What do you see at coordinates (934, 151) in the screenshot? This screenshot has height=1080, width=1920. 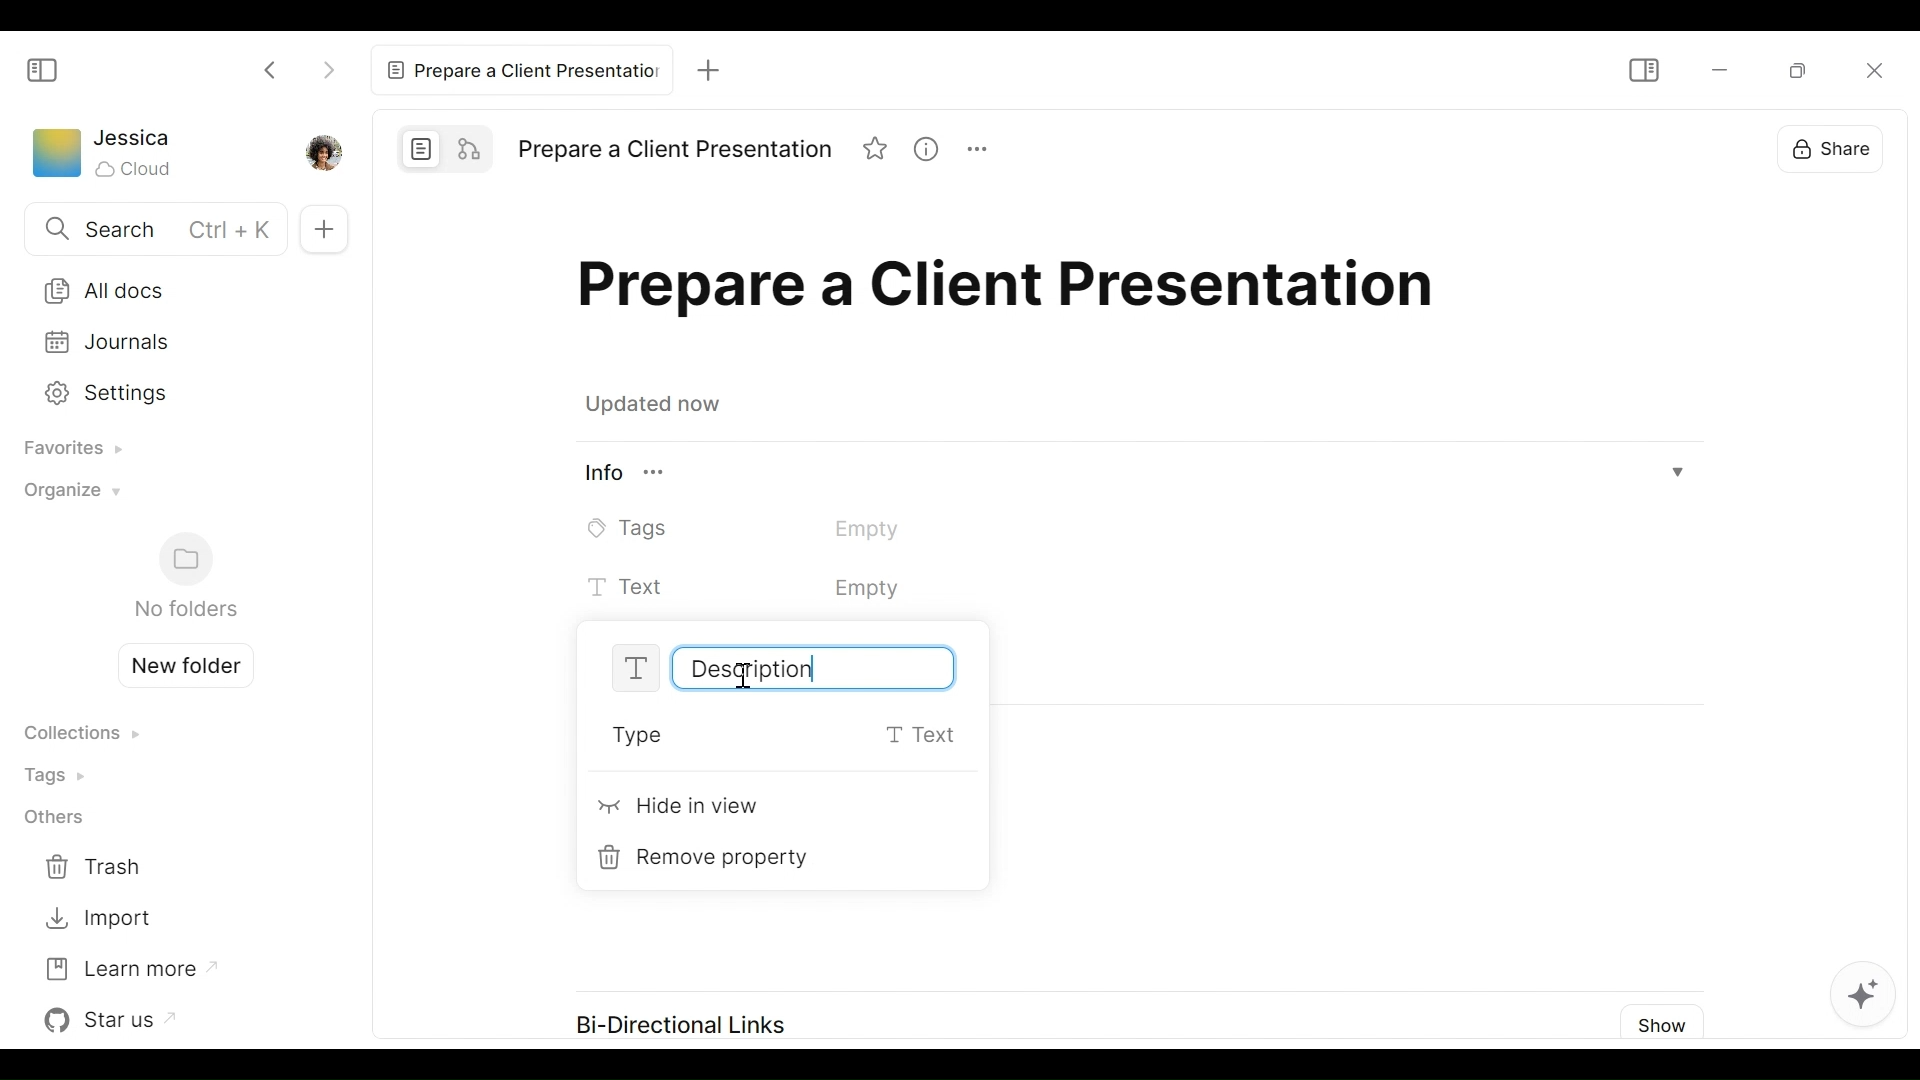 I see `View Information` at bounding box center [934, 151].